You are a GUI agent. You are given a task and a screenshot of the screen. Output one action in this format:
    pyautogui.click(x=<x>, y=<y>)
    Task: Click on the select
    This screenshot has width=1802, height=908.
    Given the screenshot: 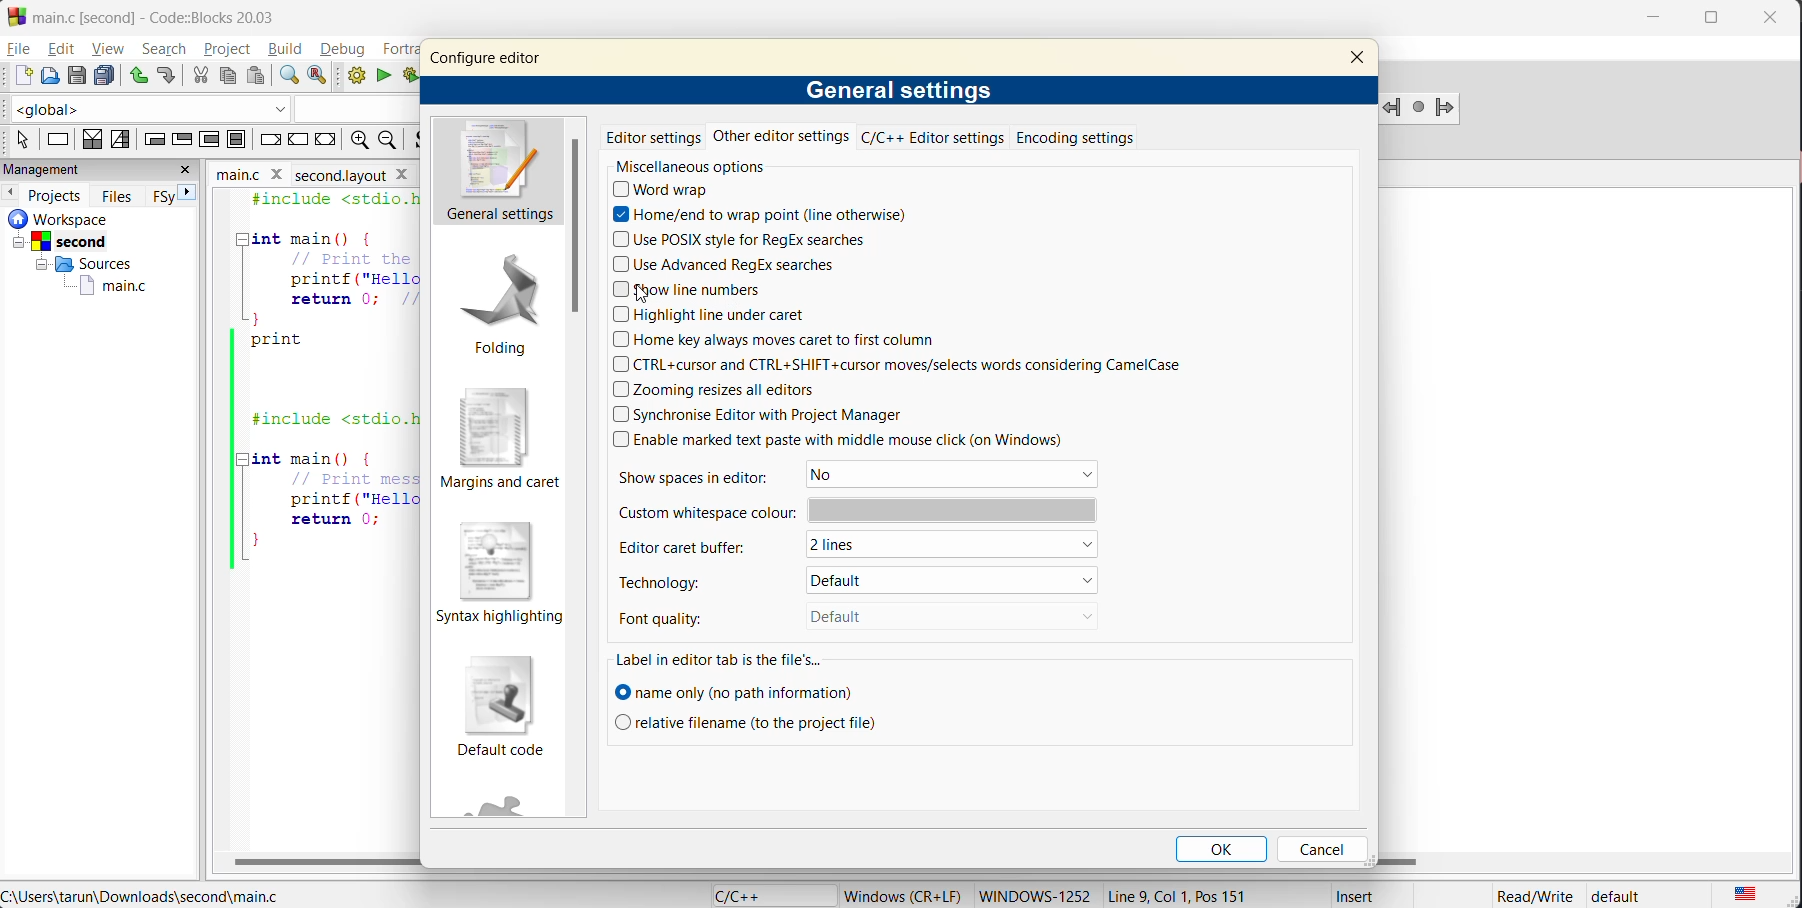 What is the action you would take?
    pyautogui.click(x=18, y=141)
    